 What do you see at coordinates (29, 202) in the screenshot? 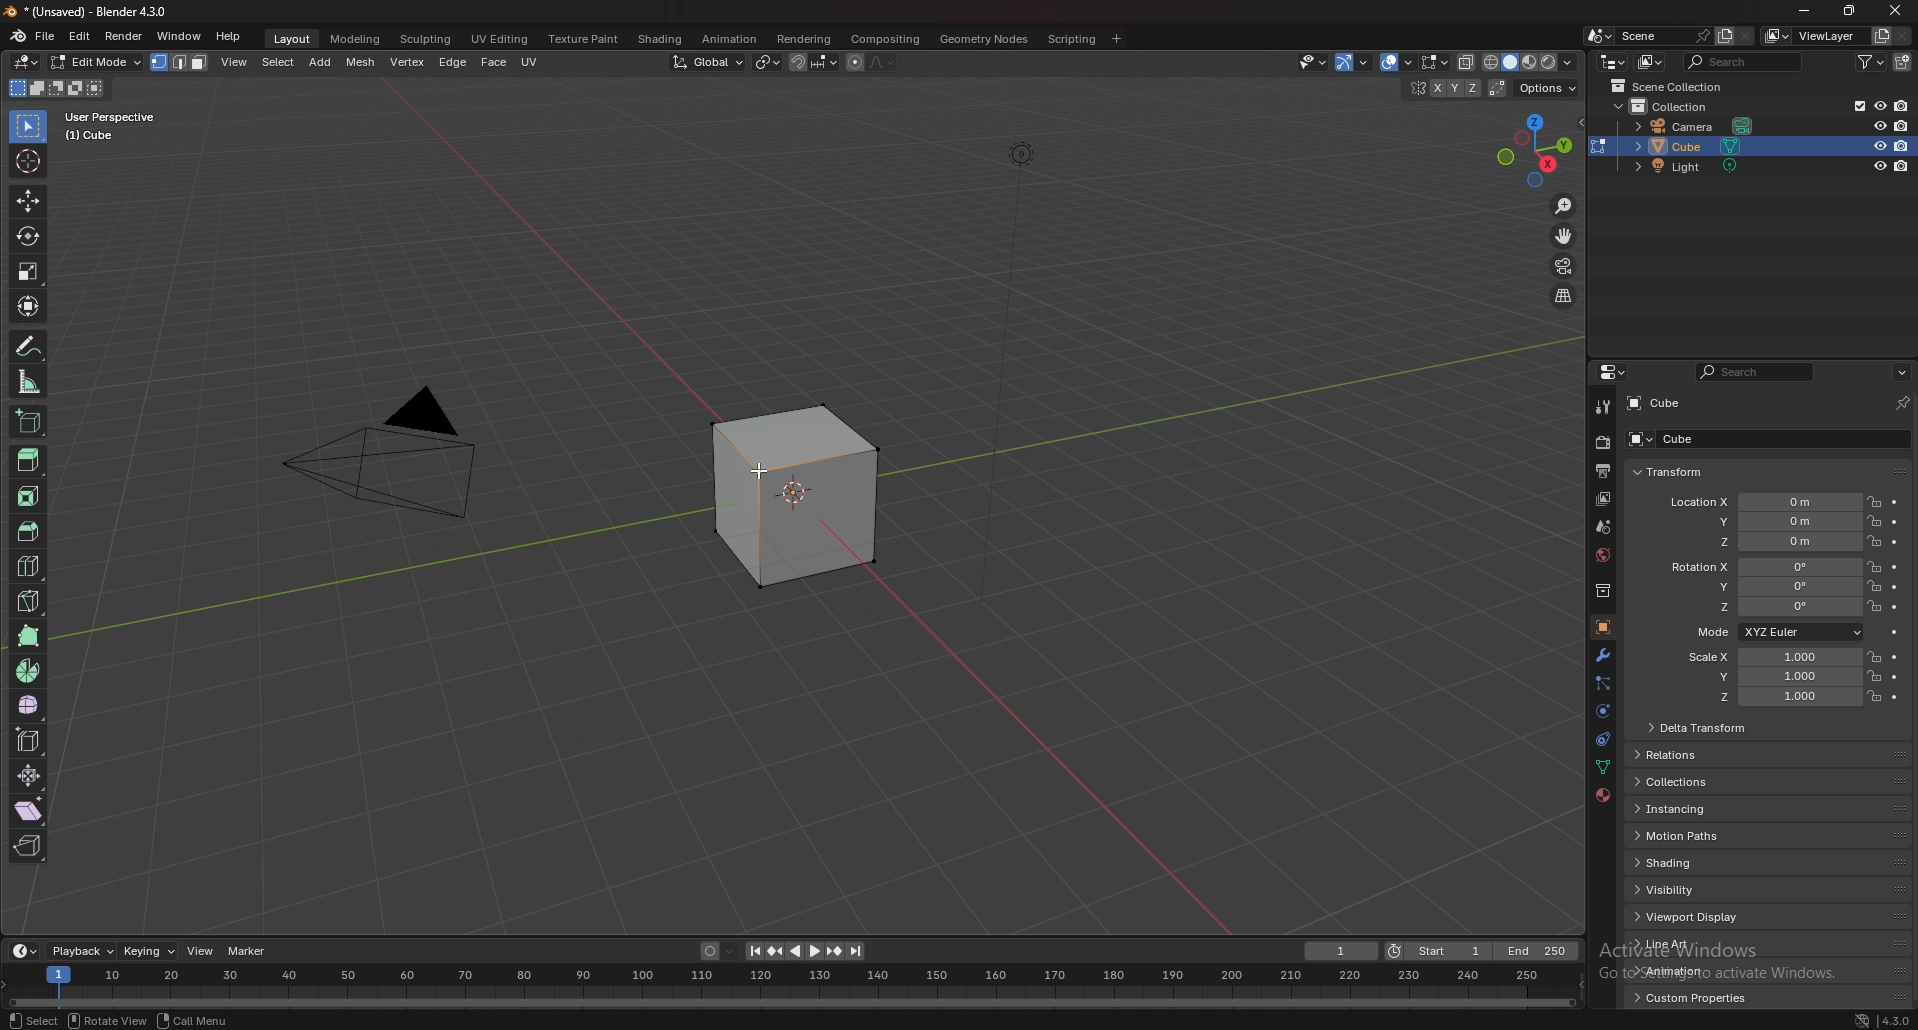
I see `move` at bounding box center [29, 202].